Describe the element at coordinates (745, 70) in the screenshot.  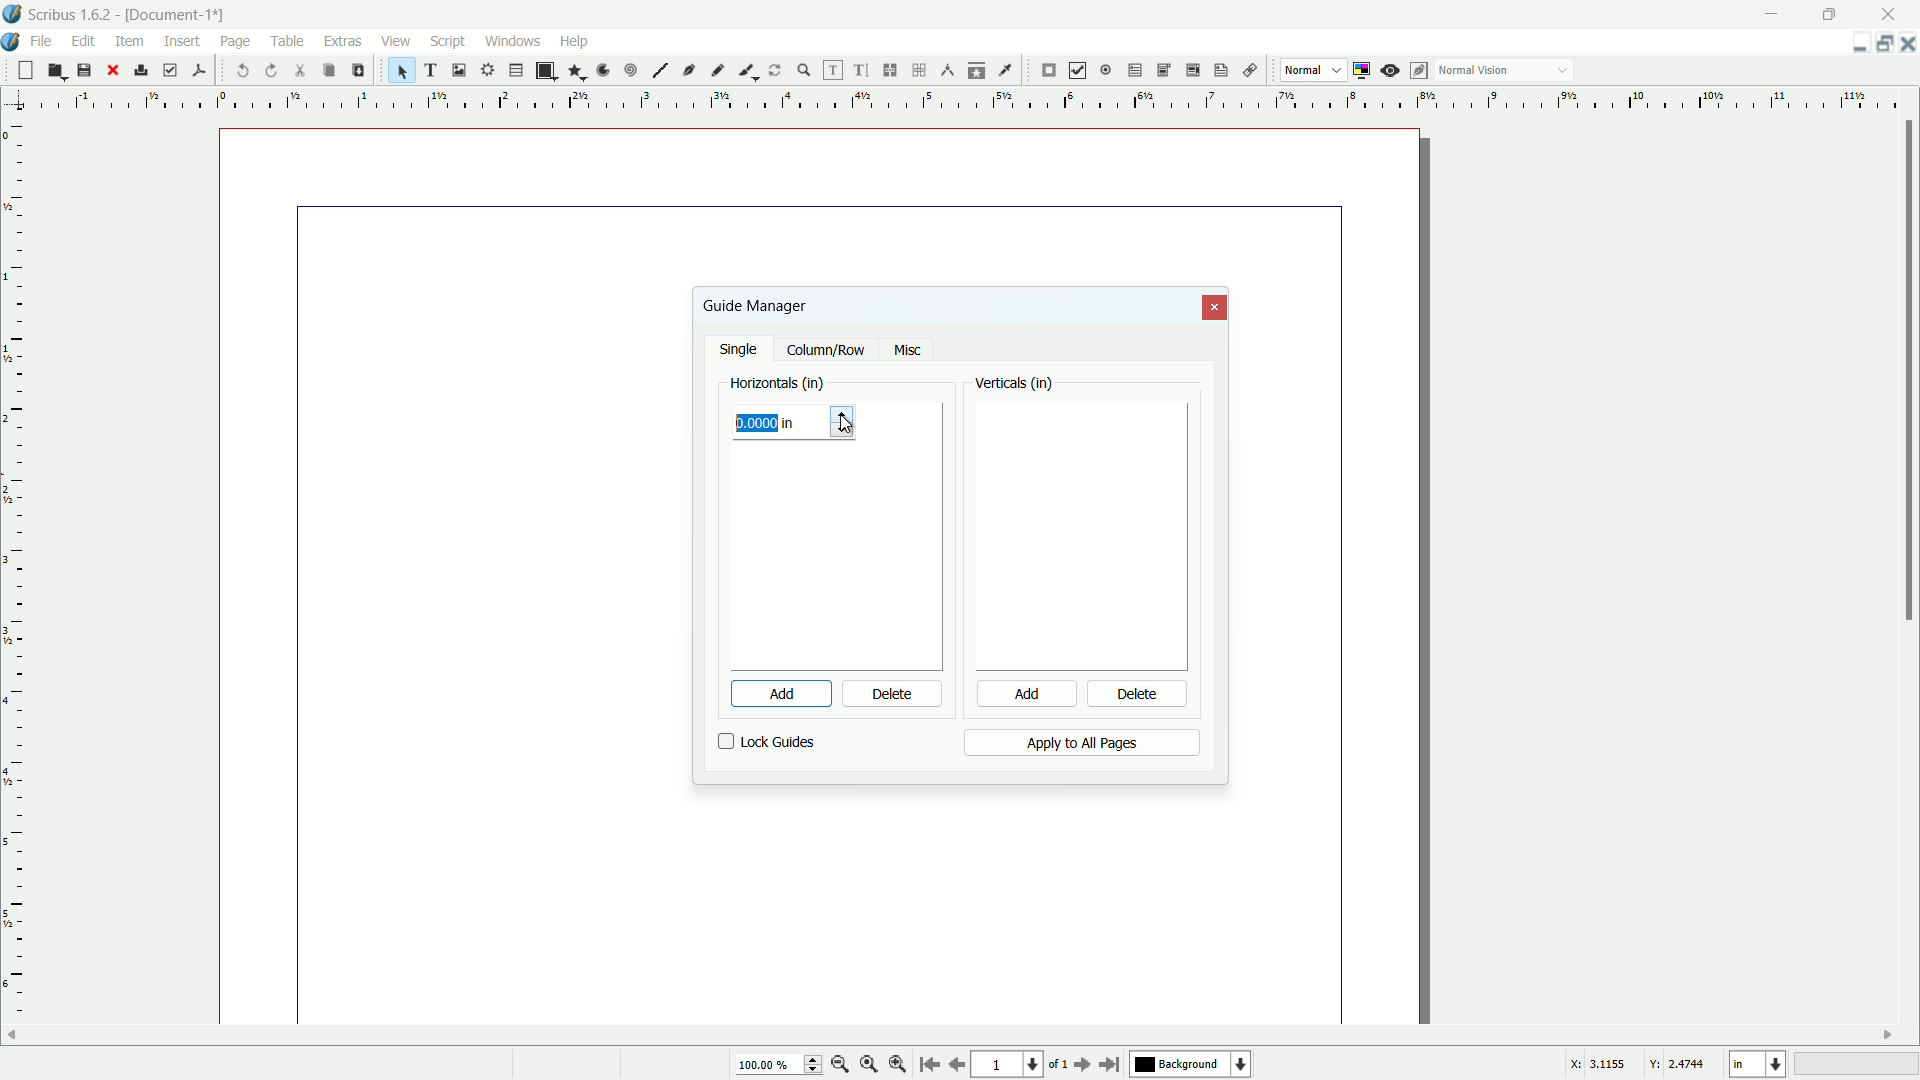
I see `calligraphic item` at that location.